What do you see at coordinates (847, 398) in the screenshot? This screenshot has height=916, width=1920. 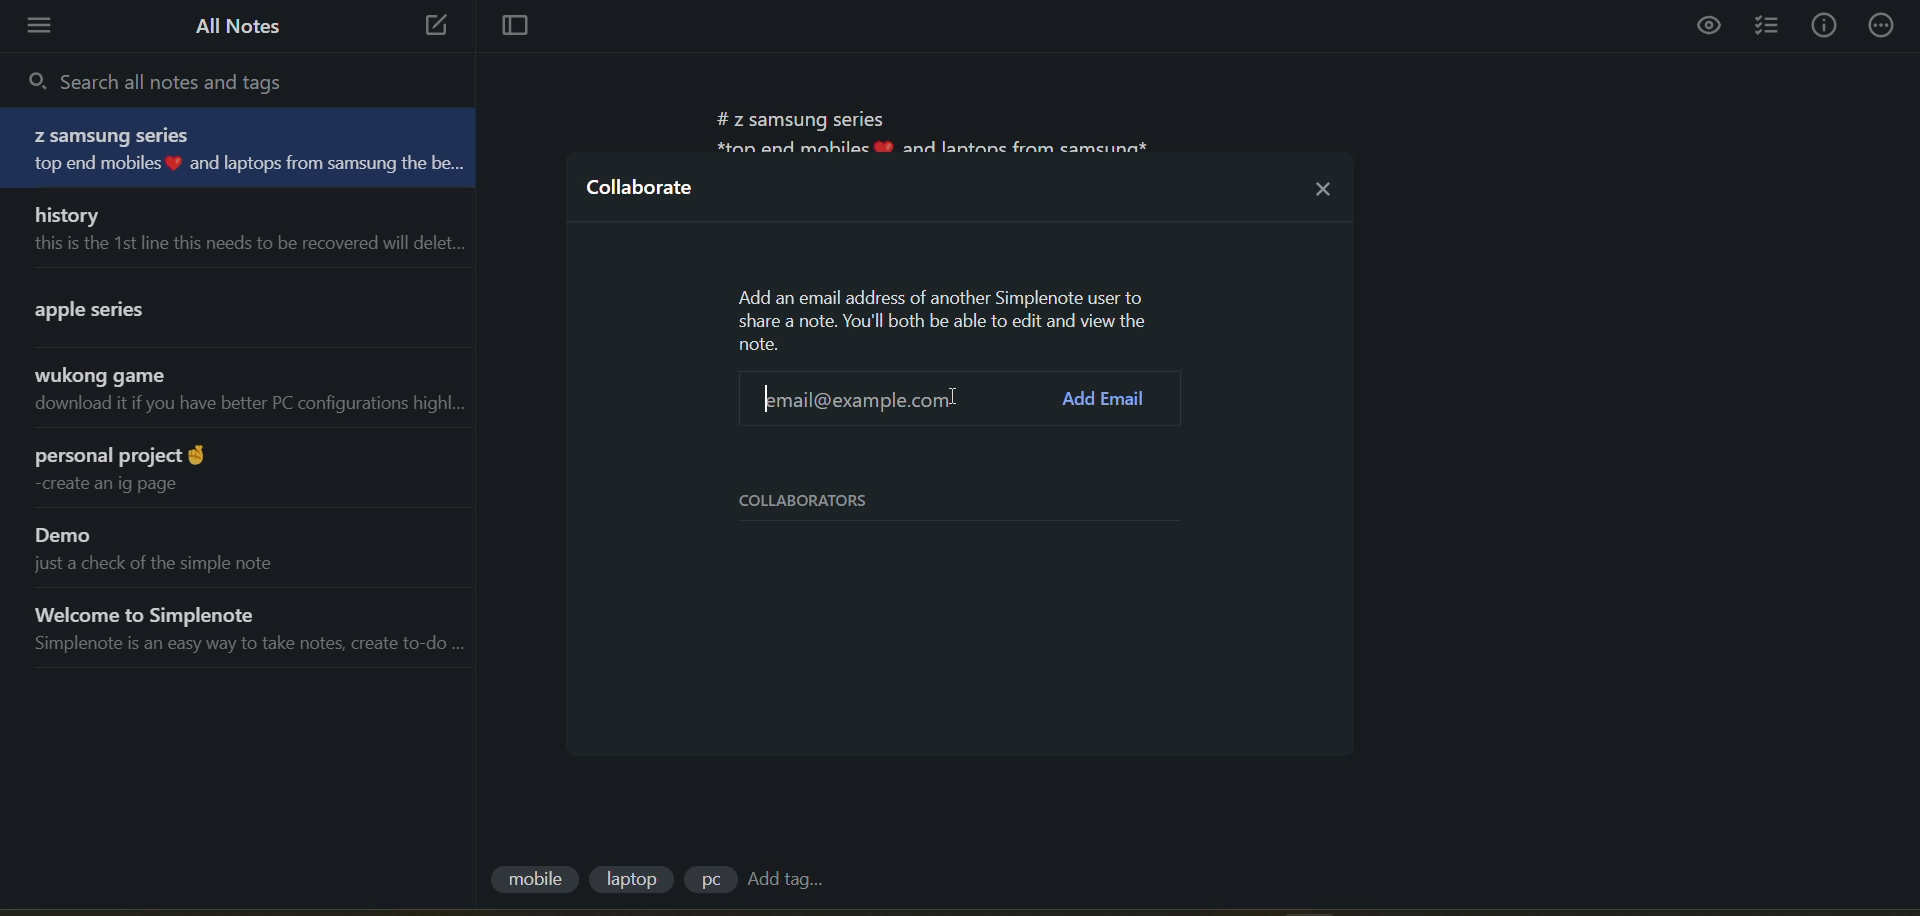 I see `cursor` at bounding box center [847, 398].